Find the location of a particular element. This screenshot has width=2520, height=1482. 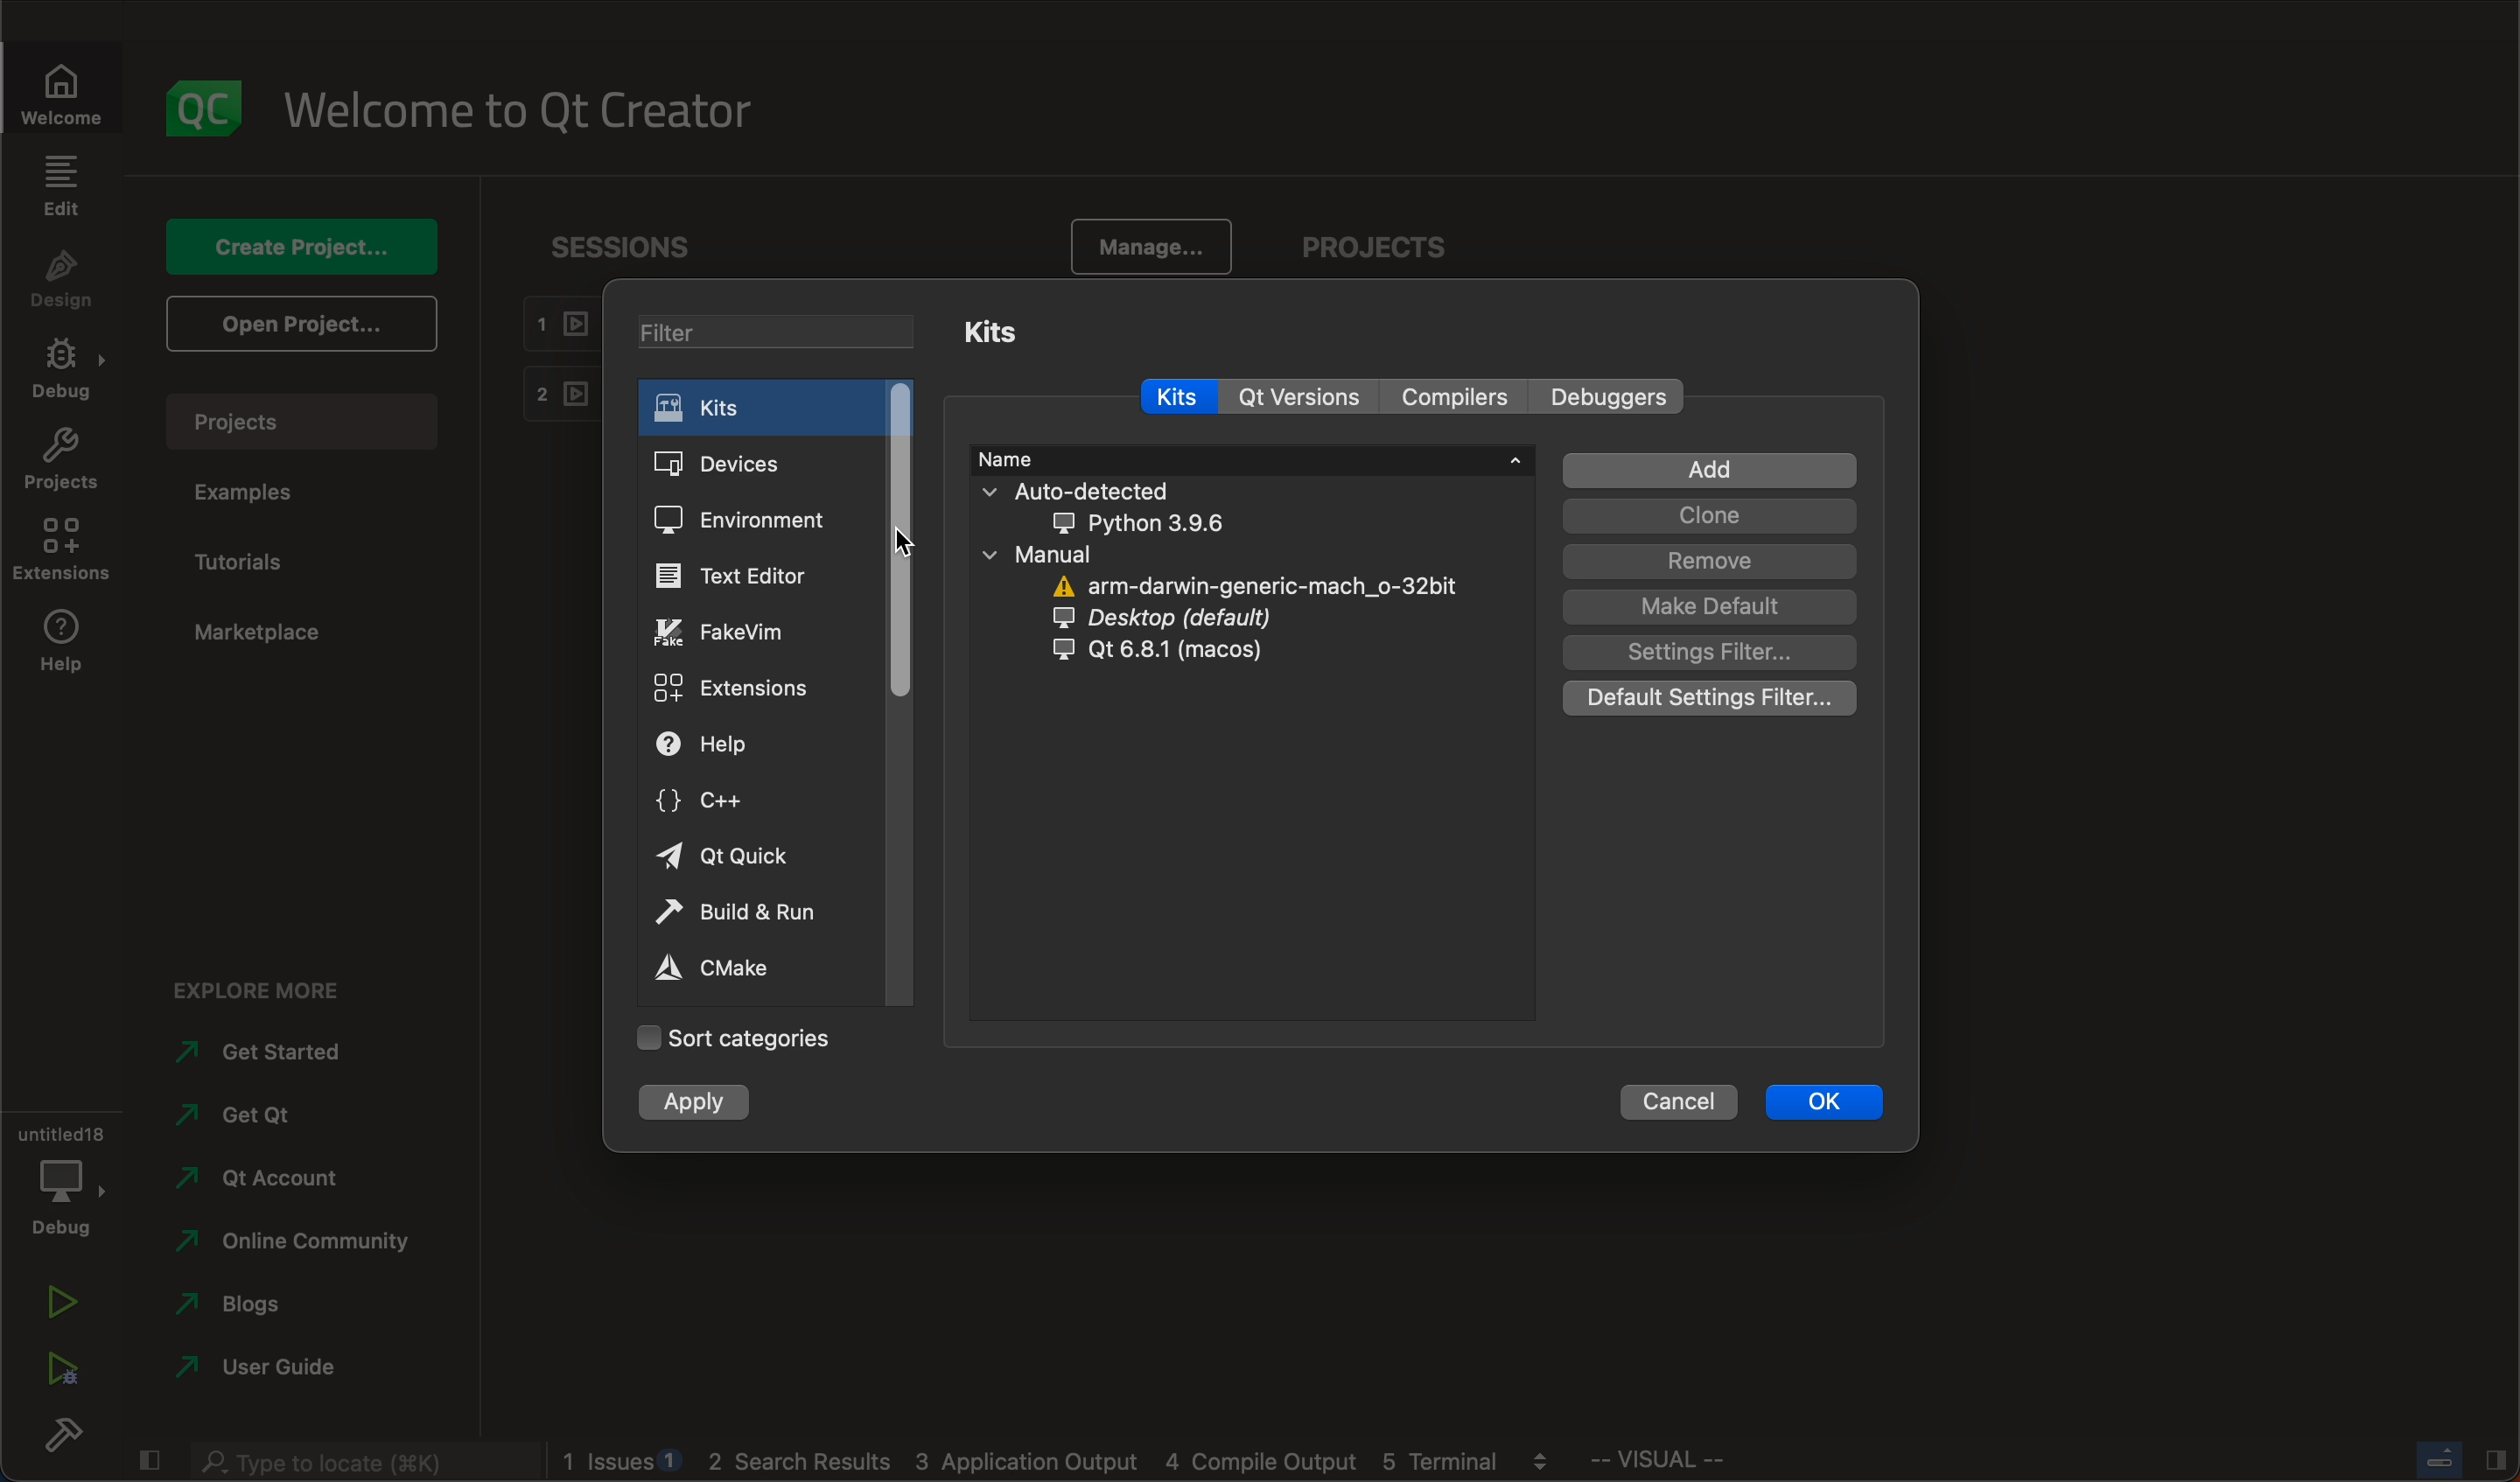

add is located at coordinates (1708, 472).